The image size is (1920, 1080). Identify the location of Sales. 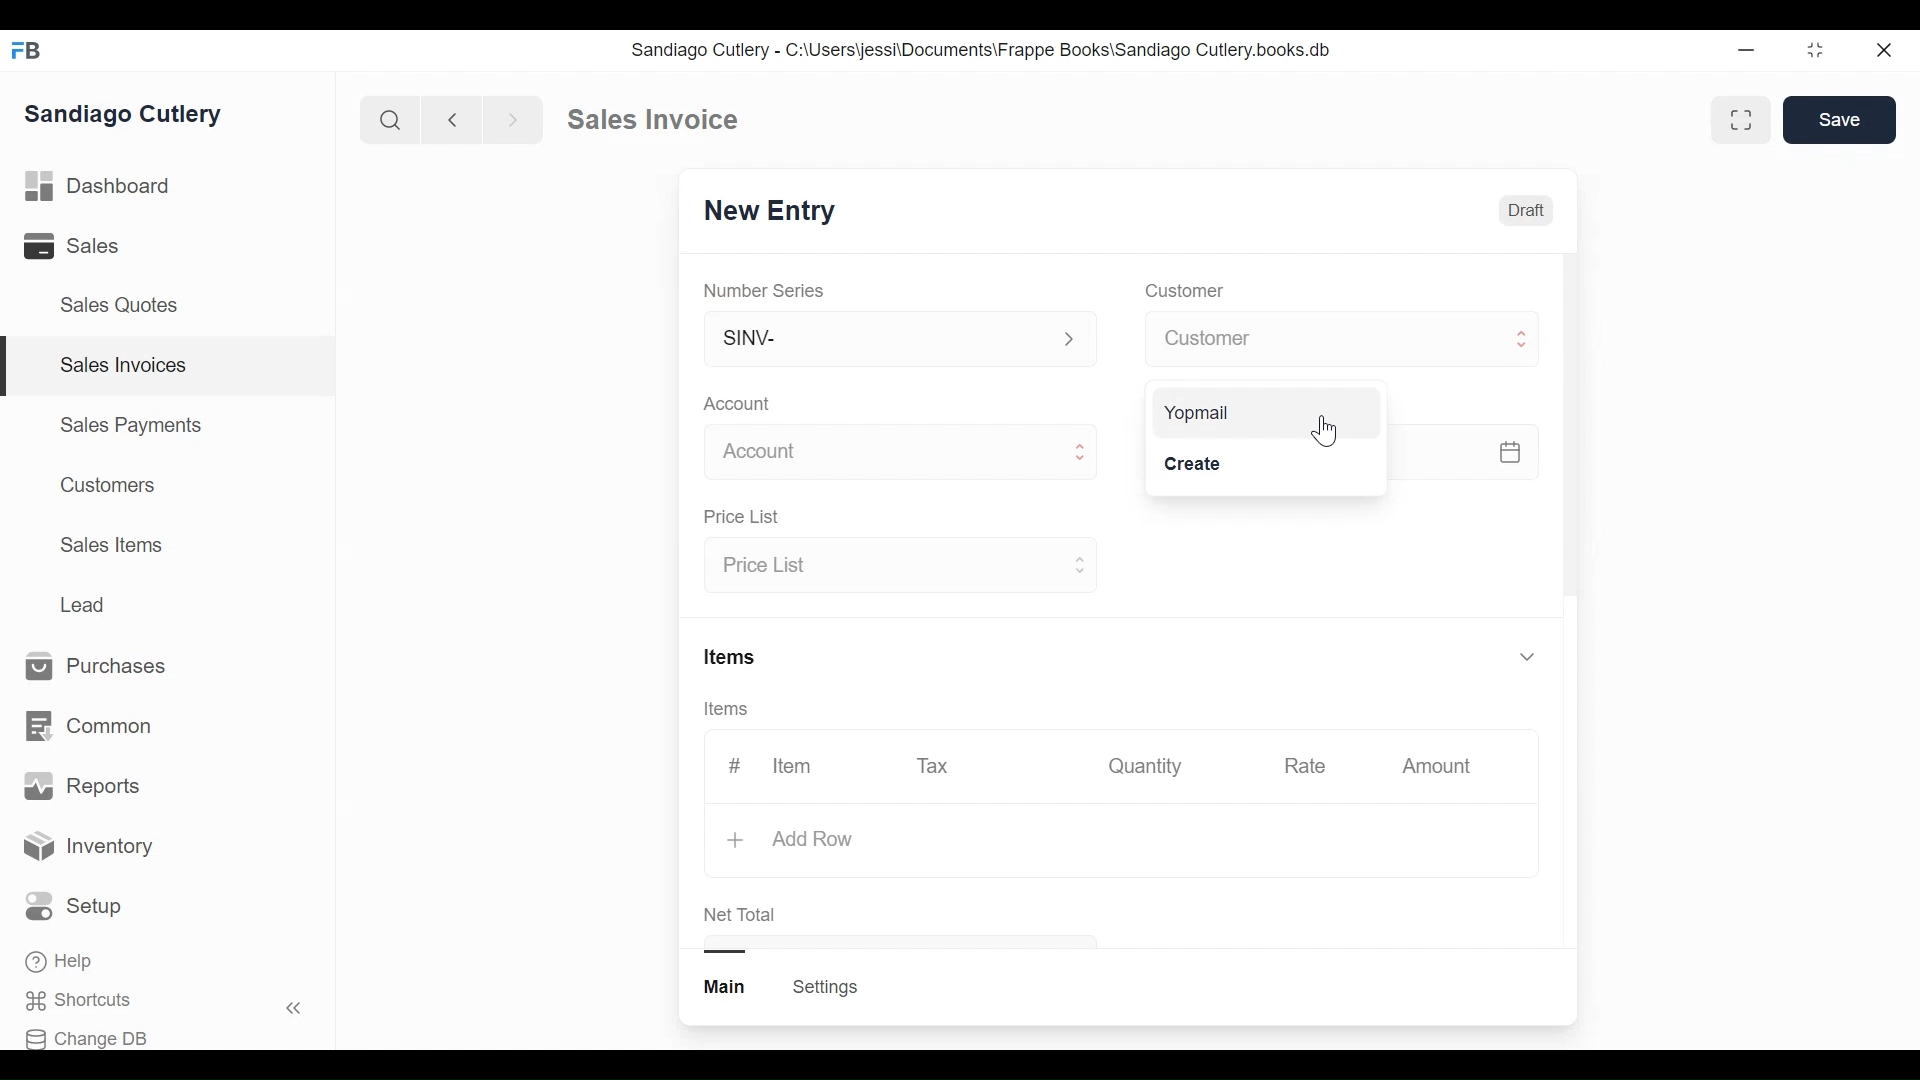
(75, 245).